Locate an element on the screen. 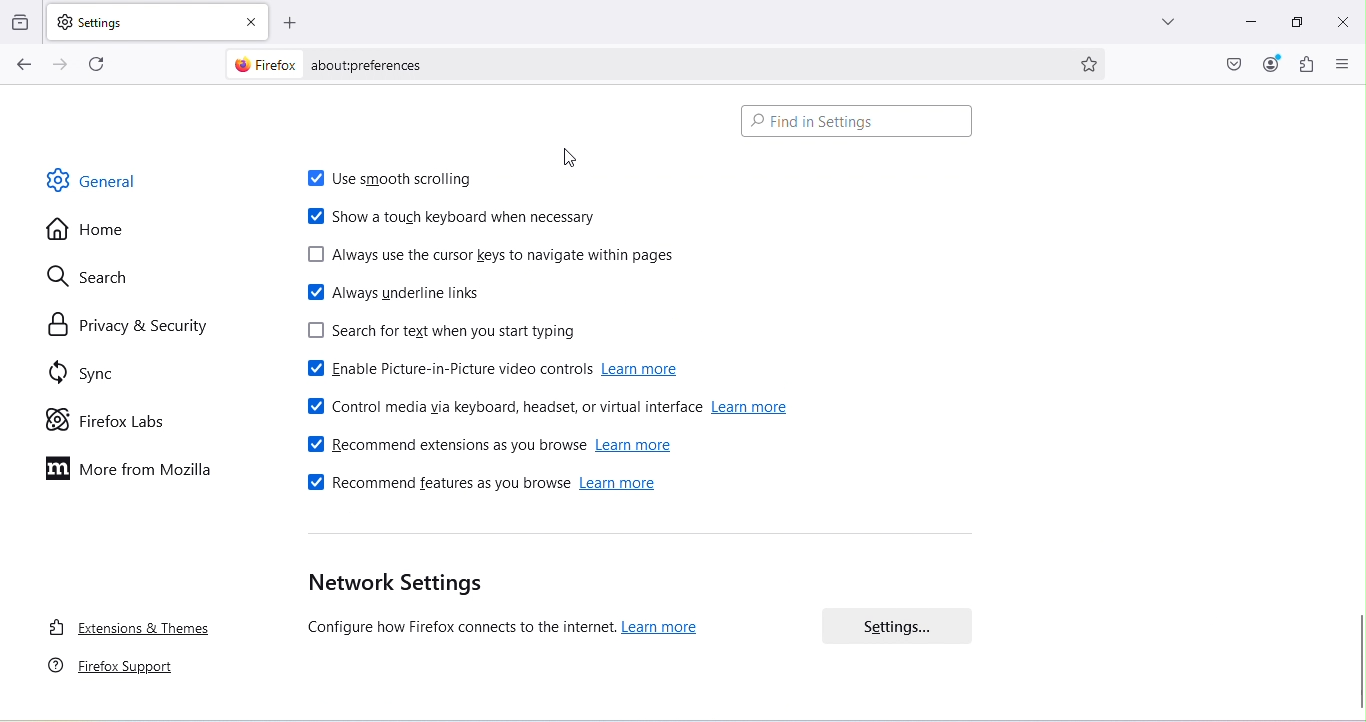  More on mozilla is located at coordinates (121, 470).